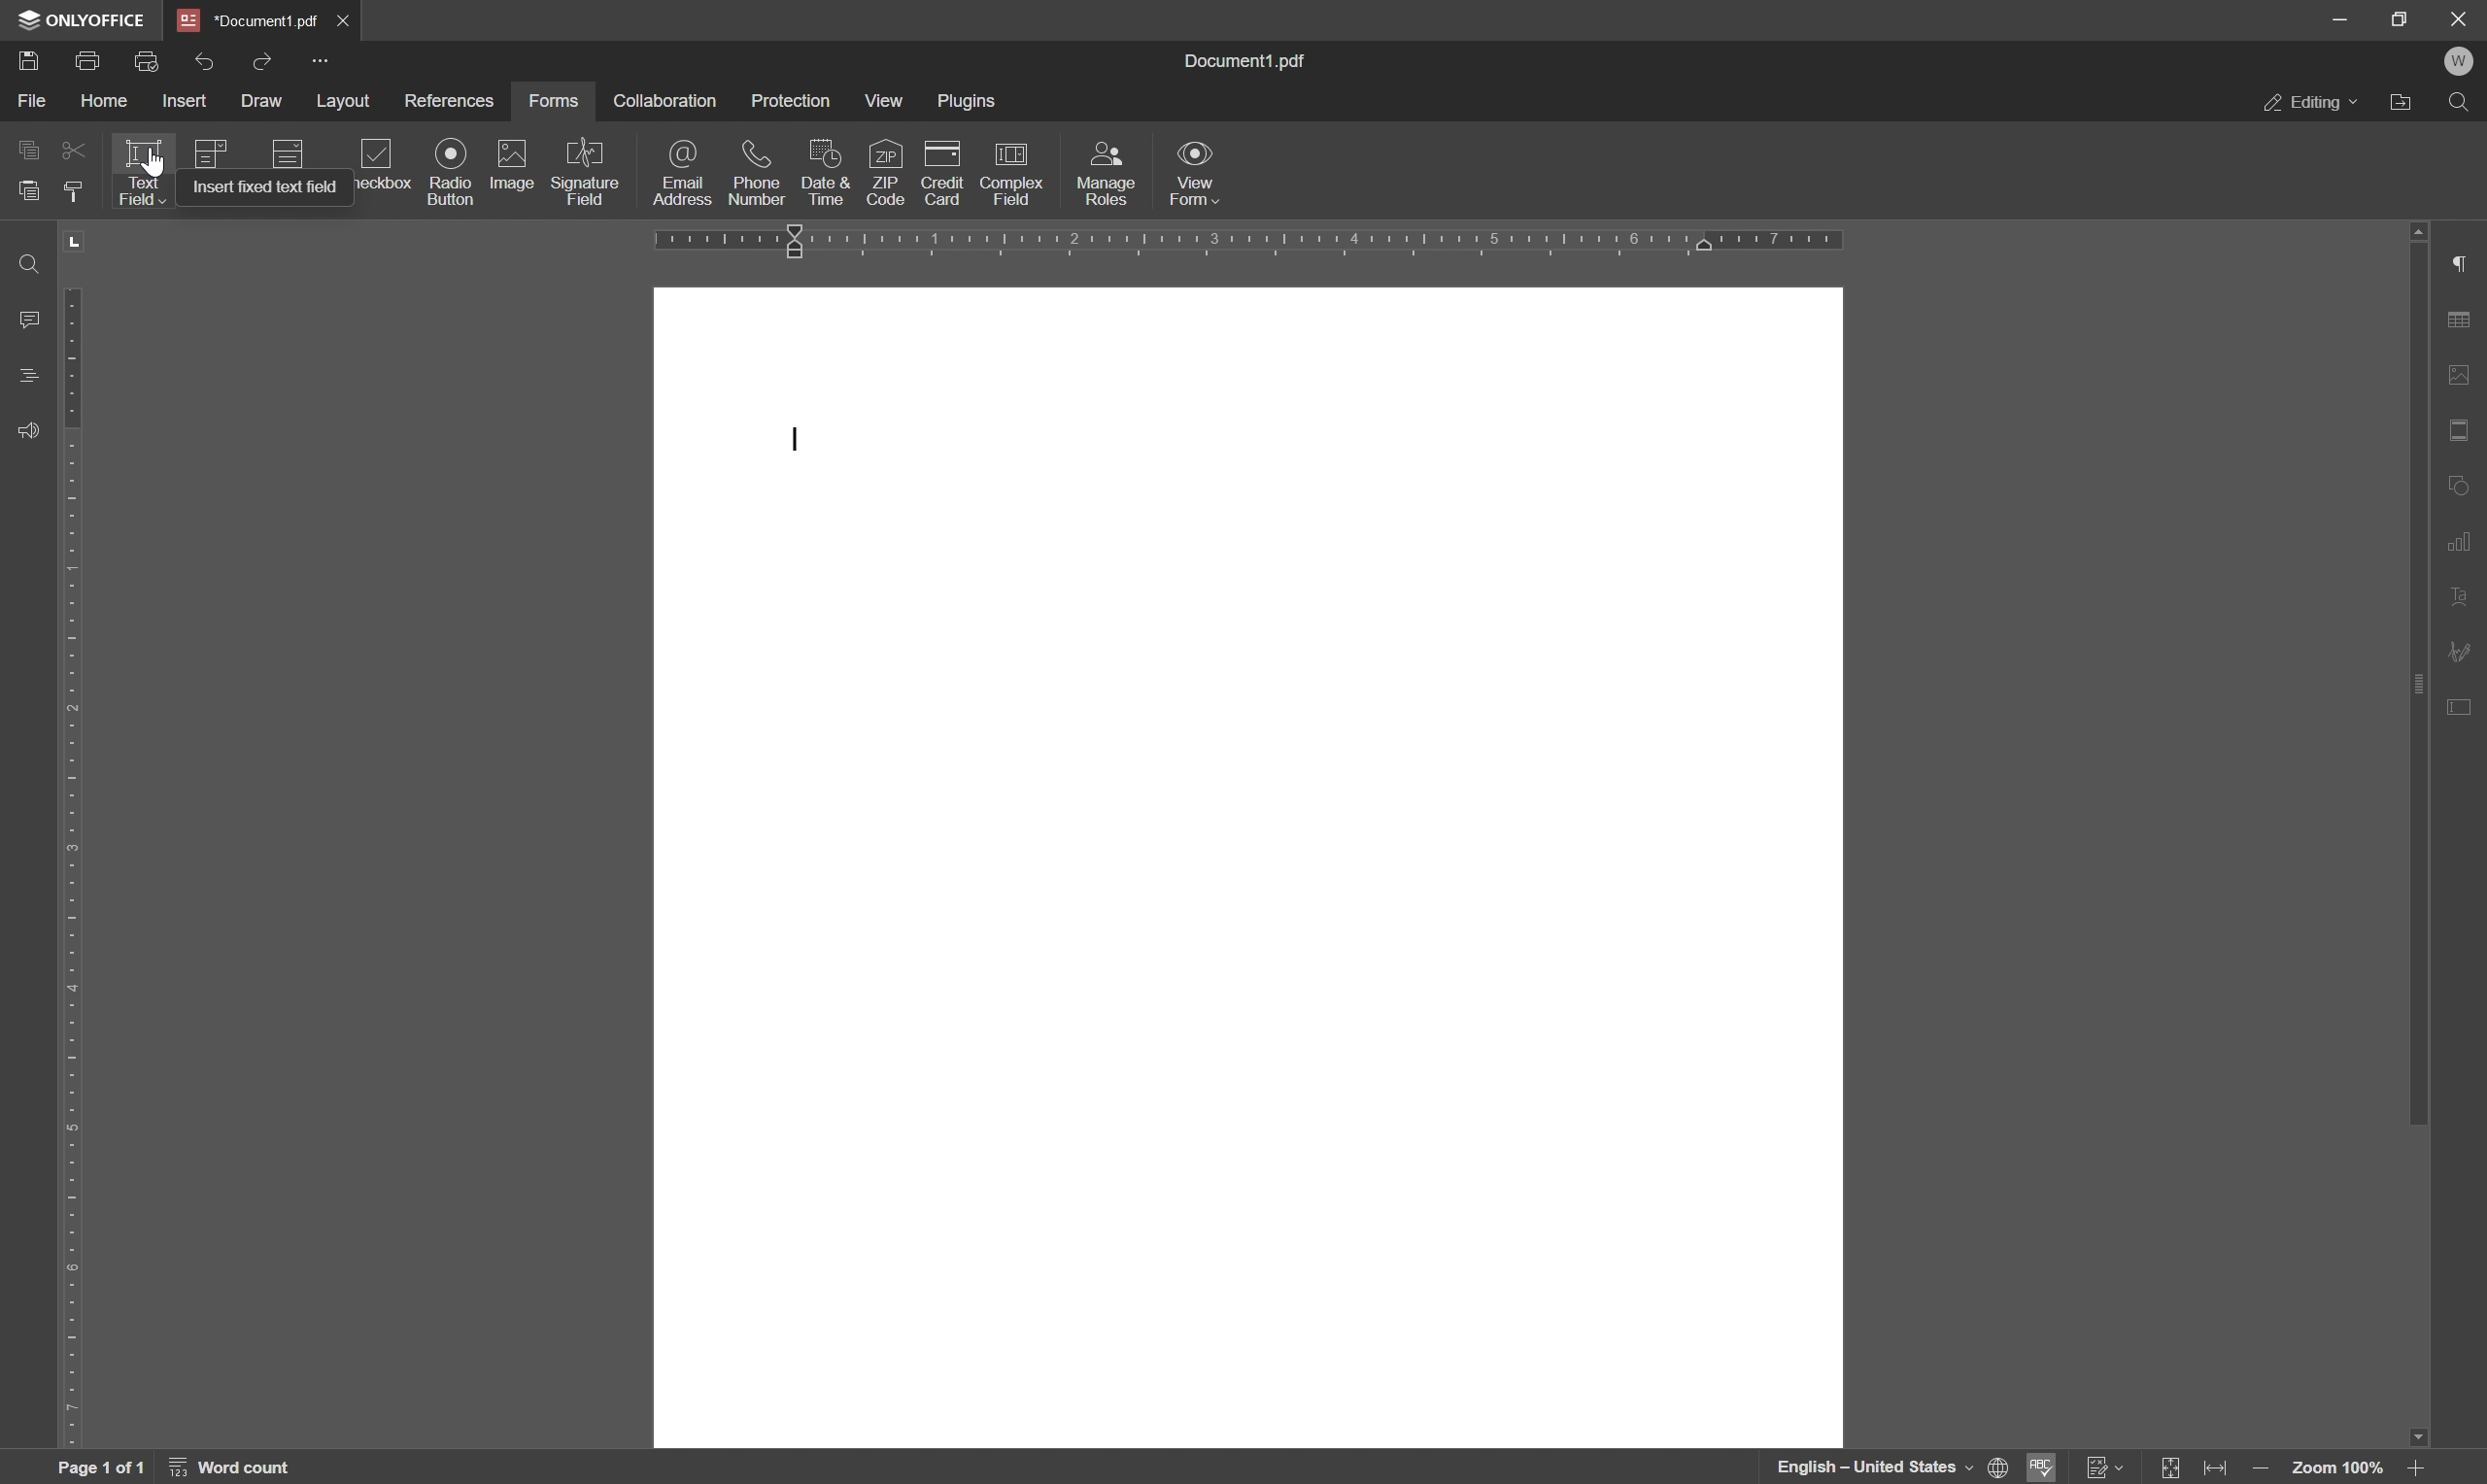 Image resolution: width=2487 pixels, height=1484 pixels. What do you see at coordinates (151, 163) in the screenshot?
I see `pointer cursor` at bounding box center [151, 163].